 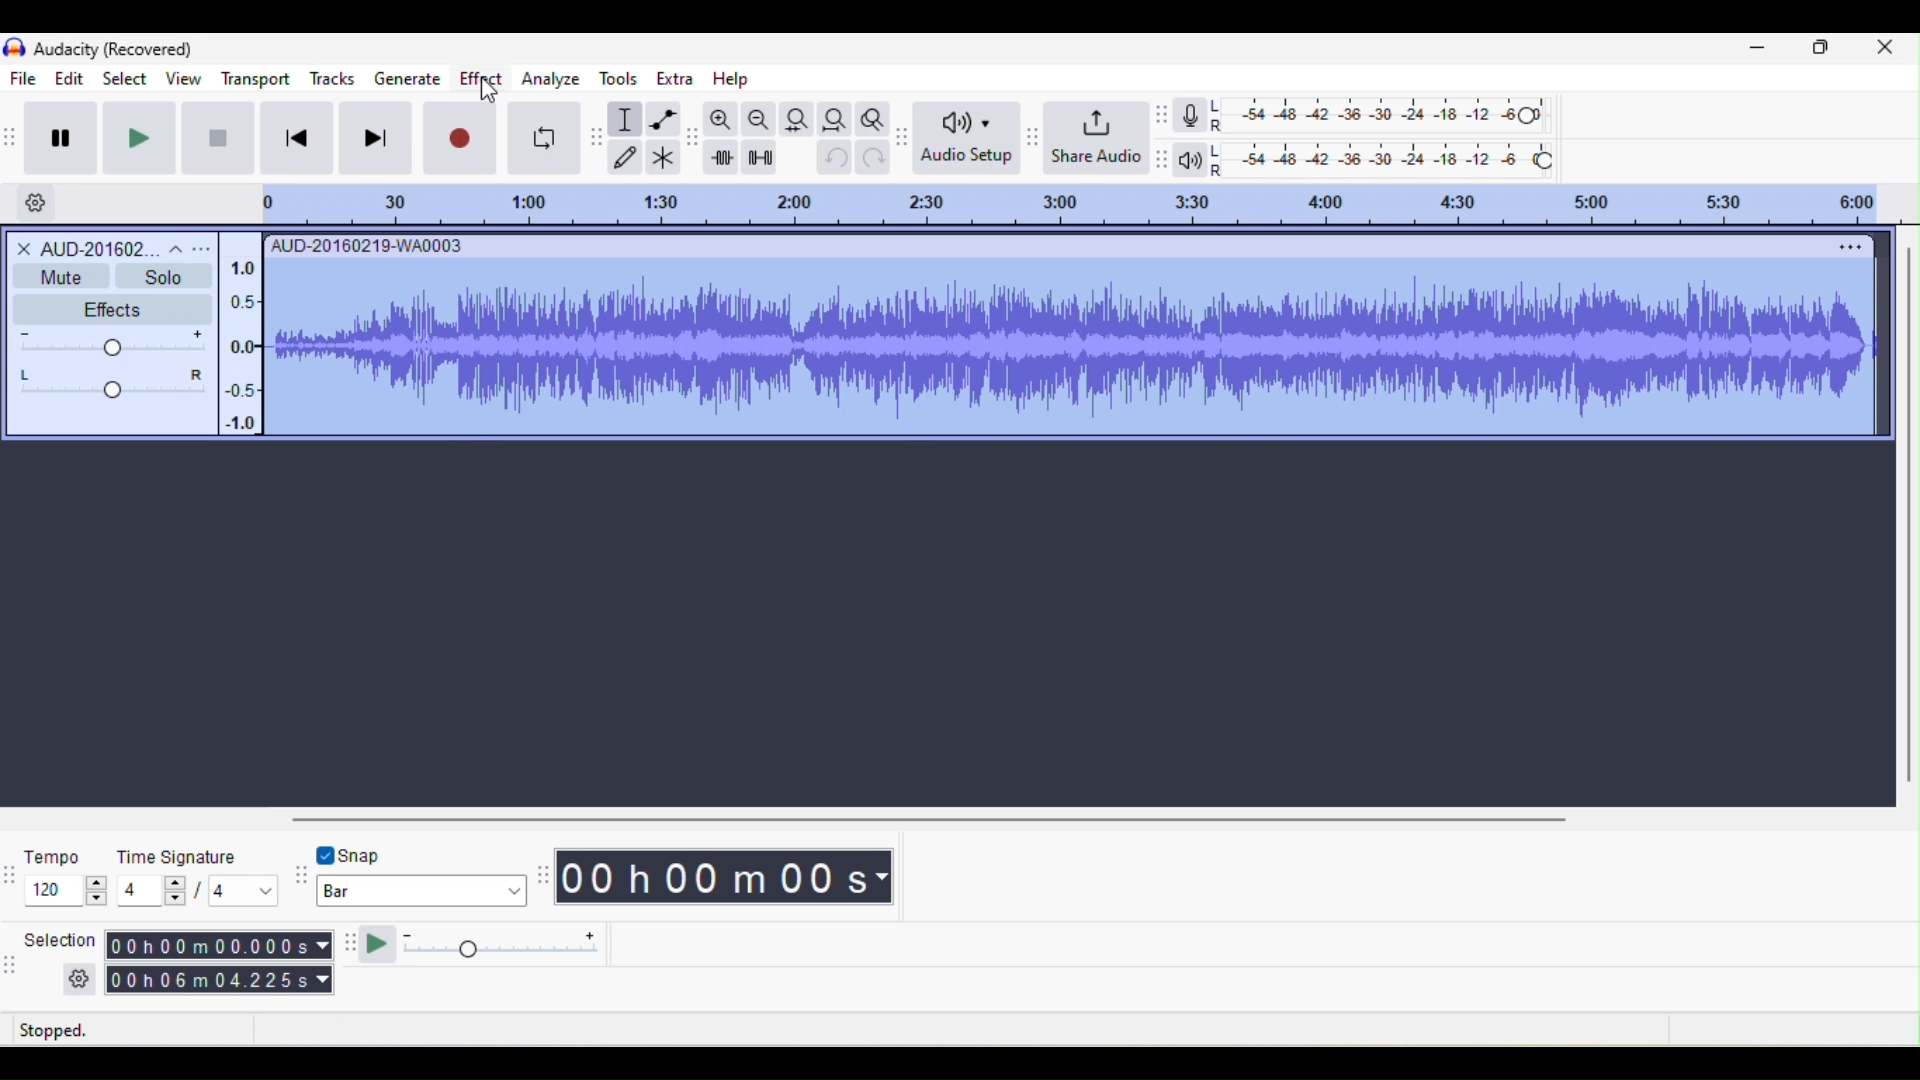 I want to click on click and drag to define a looping region, so click(x=1081, y=204).